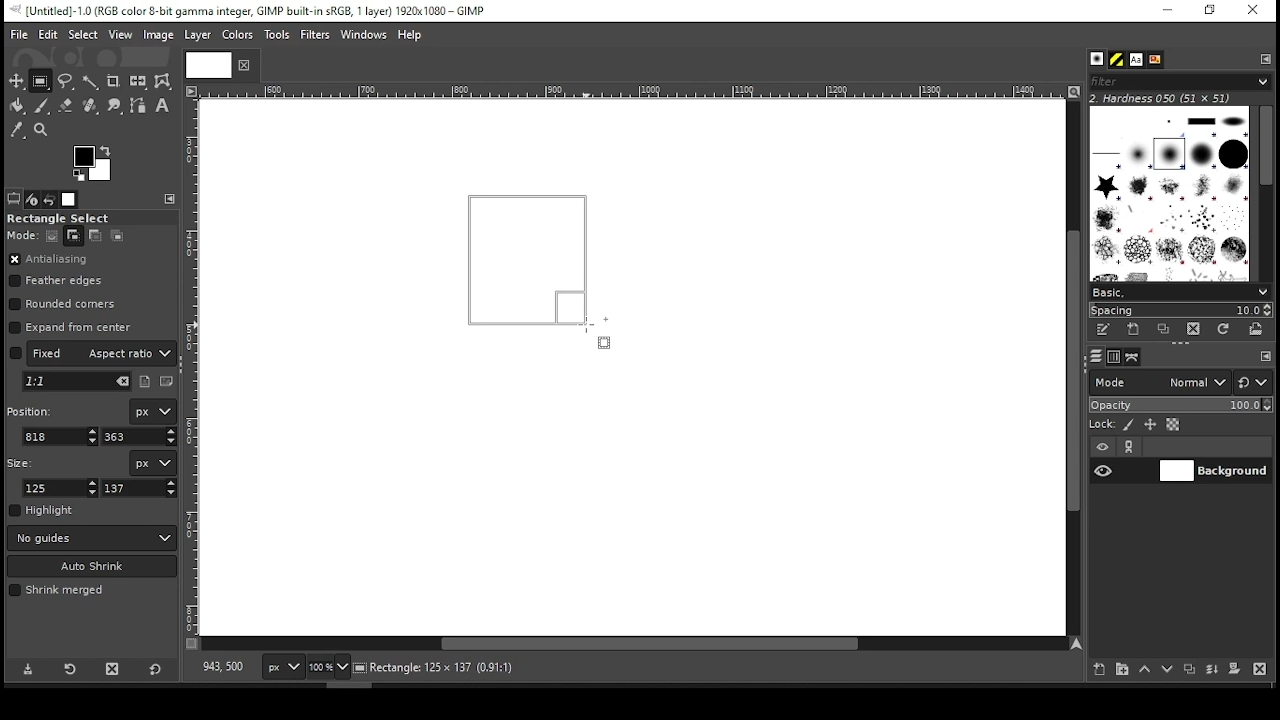 This screenshot has height=720, width=1280. What do you see at coordinates (1071, 367) in the screenshot?
I see `scroll bar` at bounding box center [1071, 367].